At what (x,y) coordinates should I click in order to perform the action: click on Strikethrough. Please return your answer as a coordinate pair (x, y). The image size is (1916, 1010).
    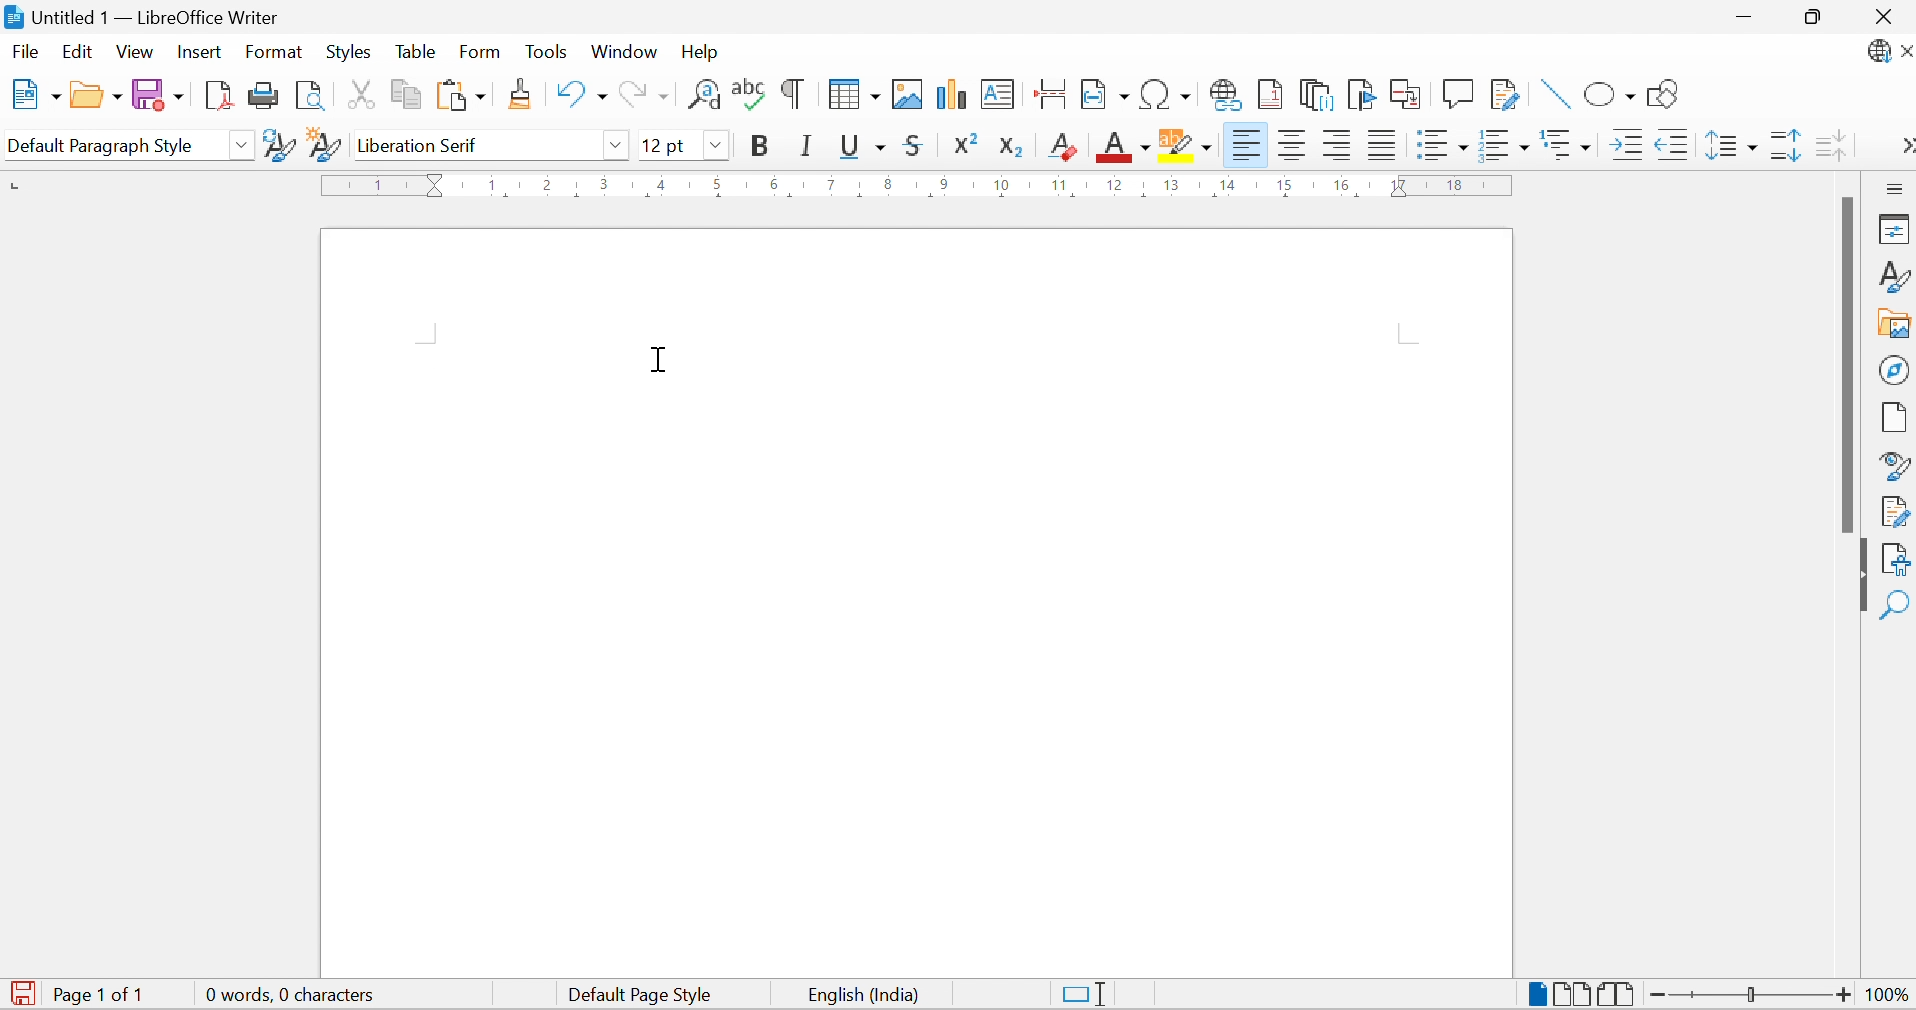
    Looking at the image, I should click on (918, 146).